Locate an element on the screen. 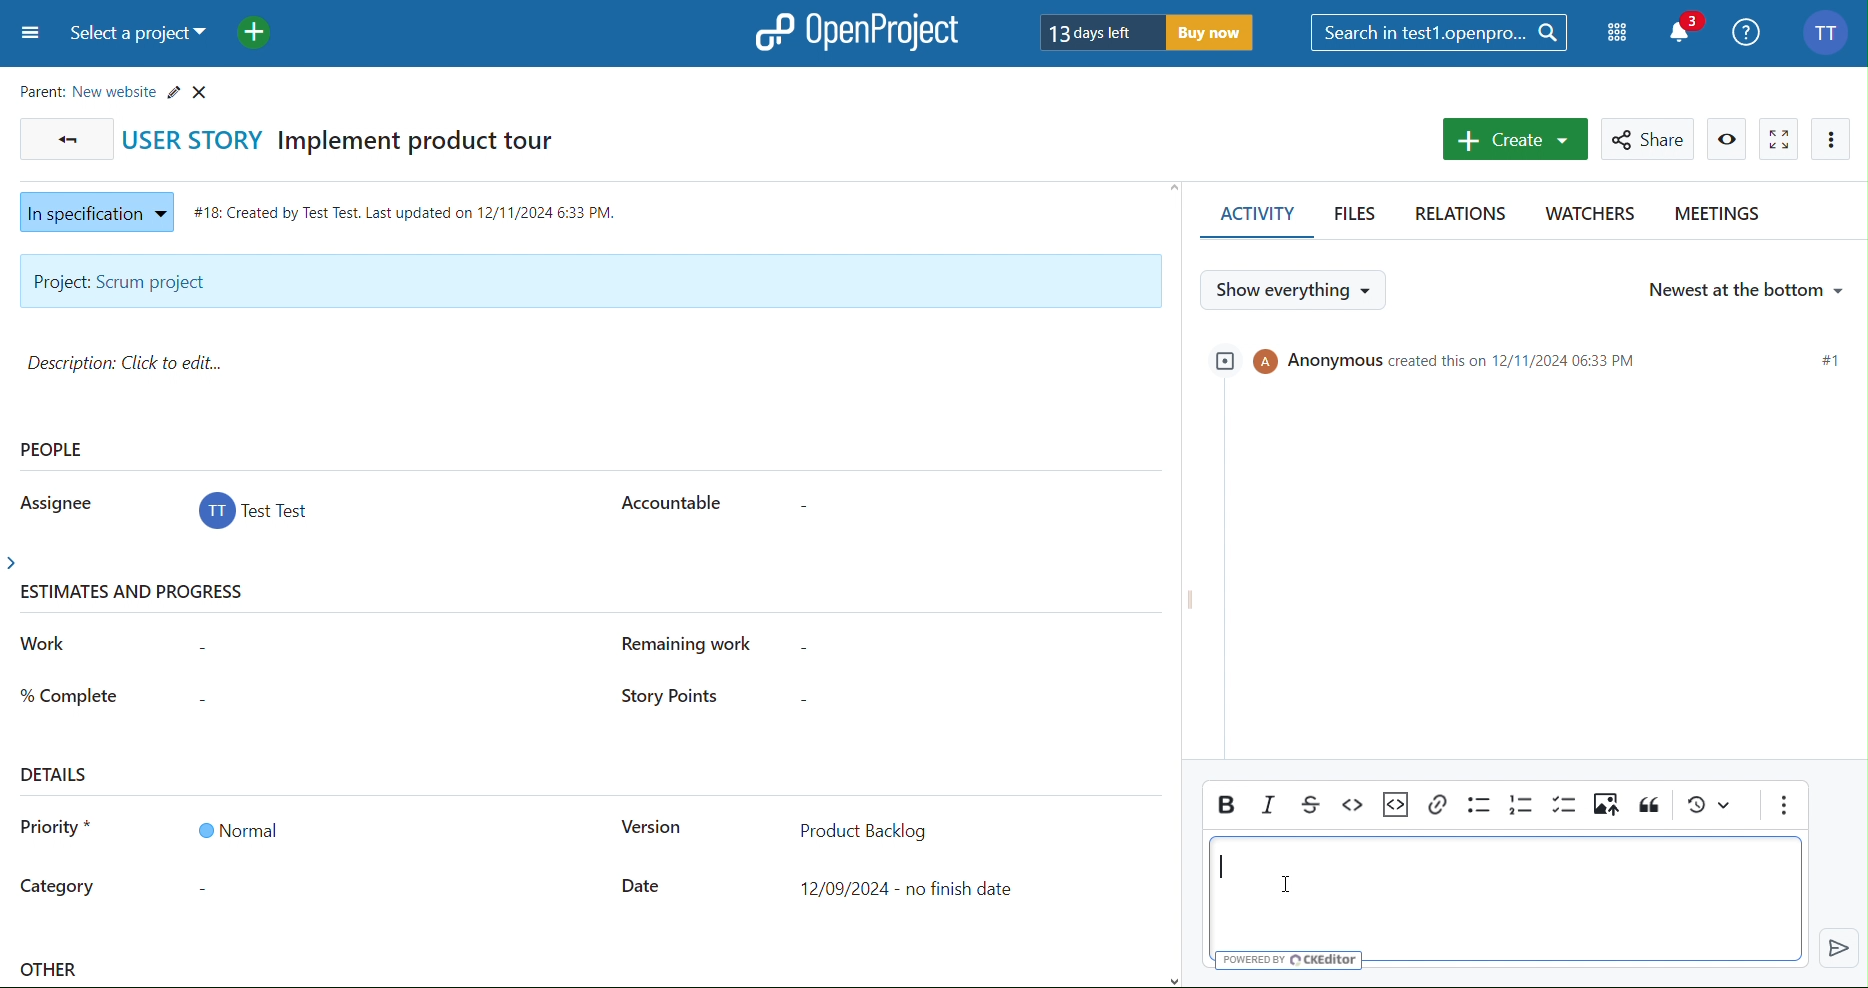  Version is located at coordinates (650, 830).